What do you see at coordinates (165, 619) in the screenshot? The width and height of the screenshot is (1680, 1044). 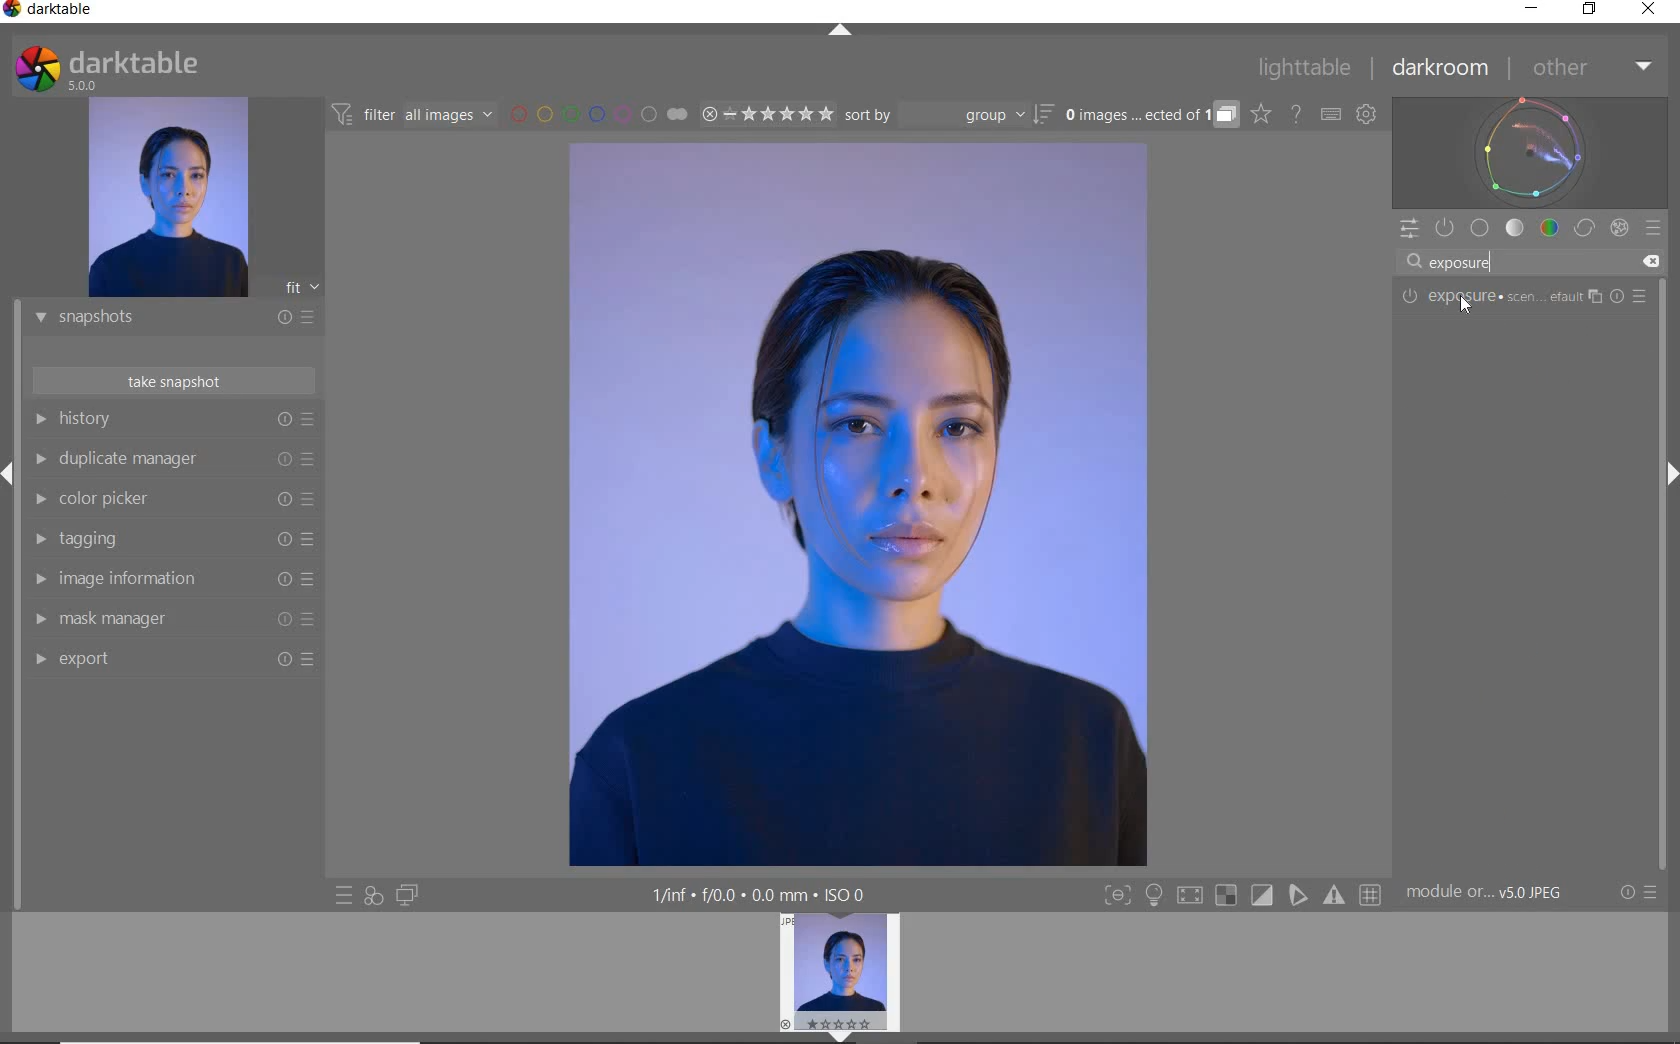 I see `MASK MANAGER` at bounding box center [165, 619].